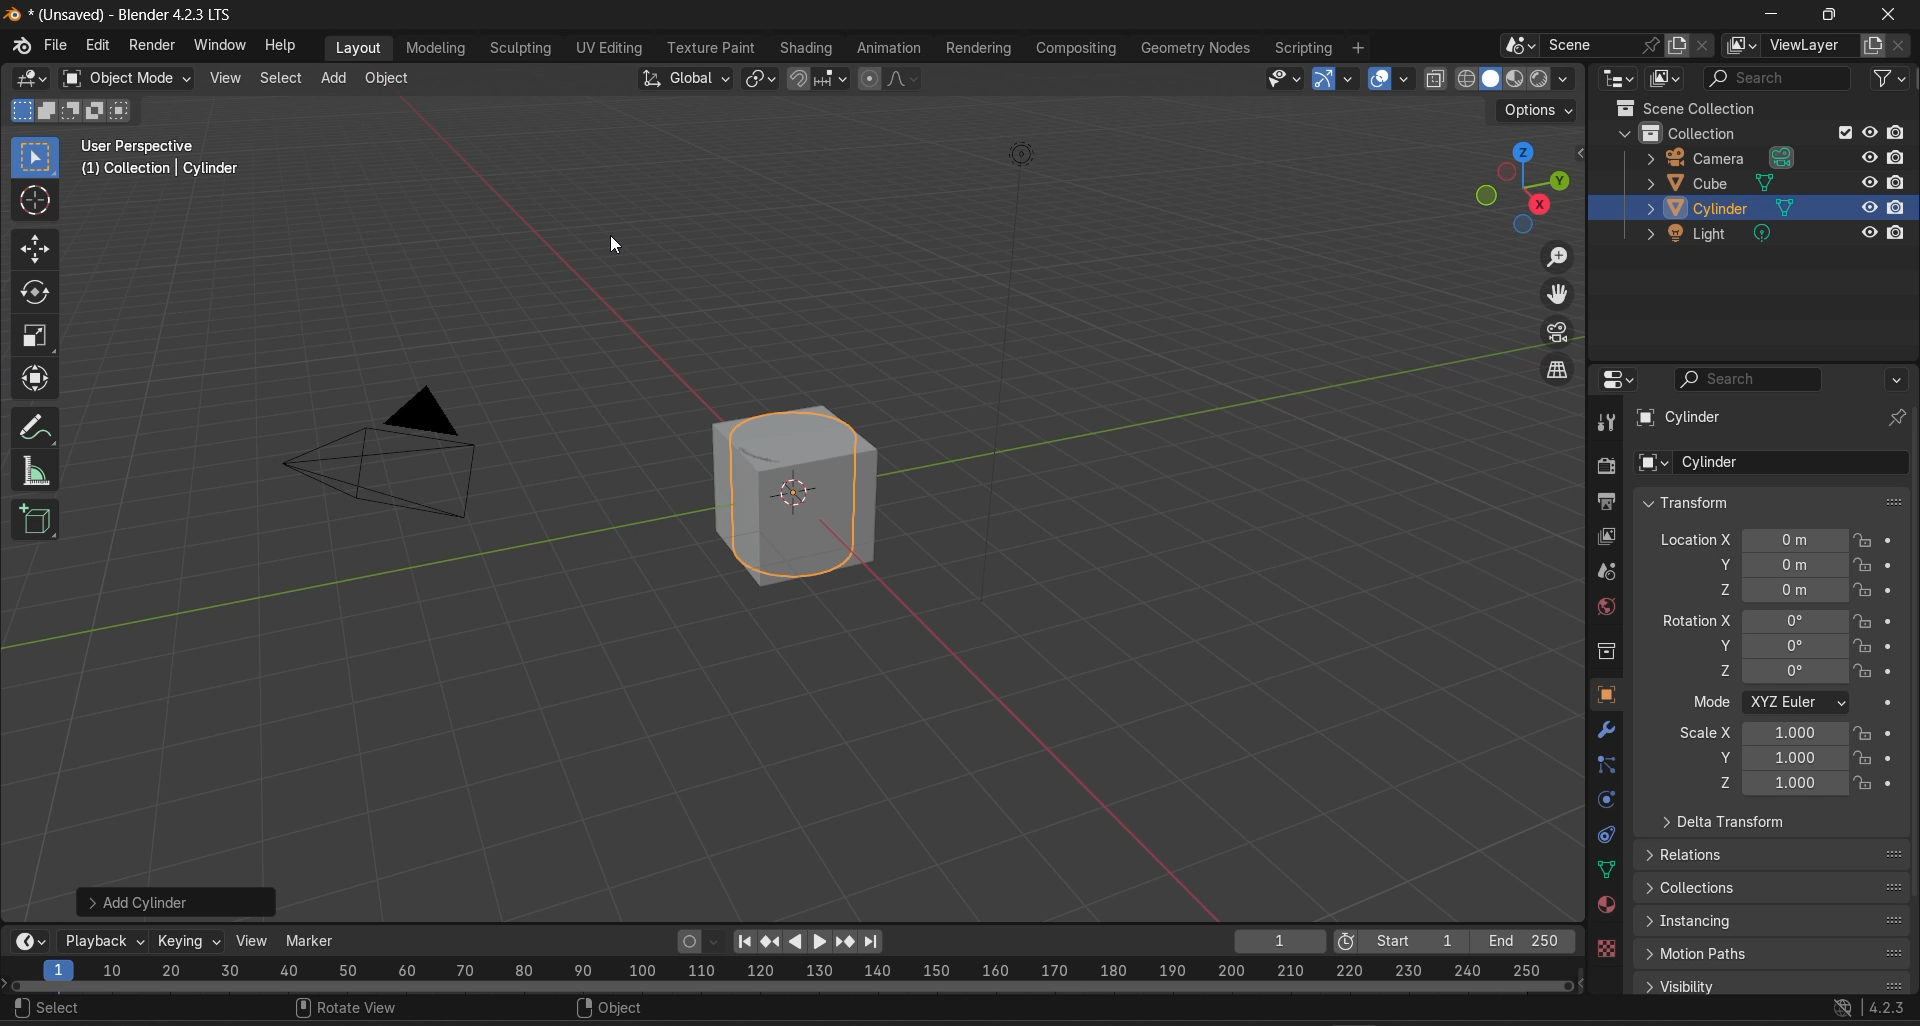 The width and height of the screenshot is (1920, 1026). What do you see at coordinates (763, 80) in the screenshot?
I see `transform pivot point` at bounding box center [763, 80].